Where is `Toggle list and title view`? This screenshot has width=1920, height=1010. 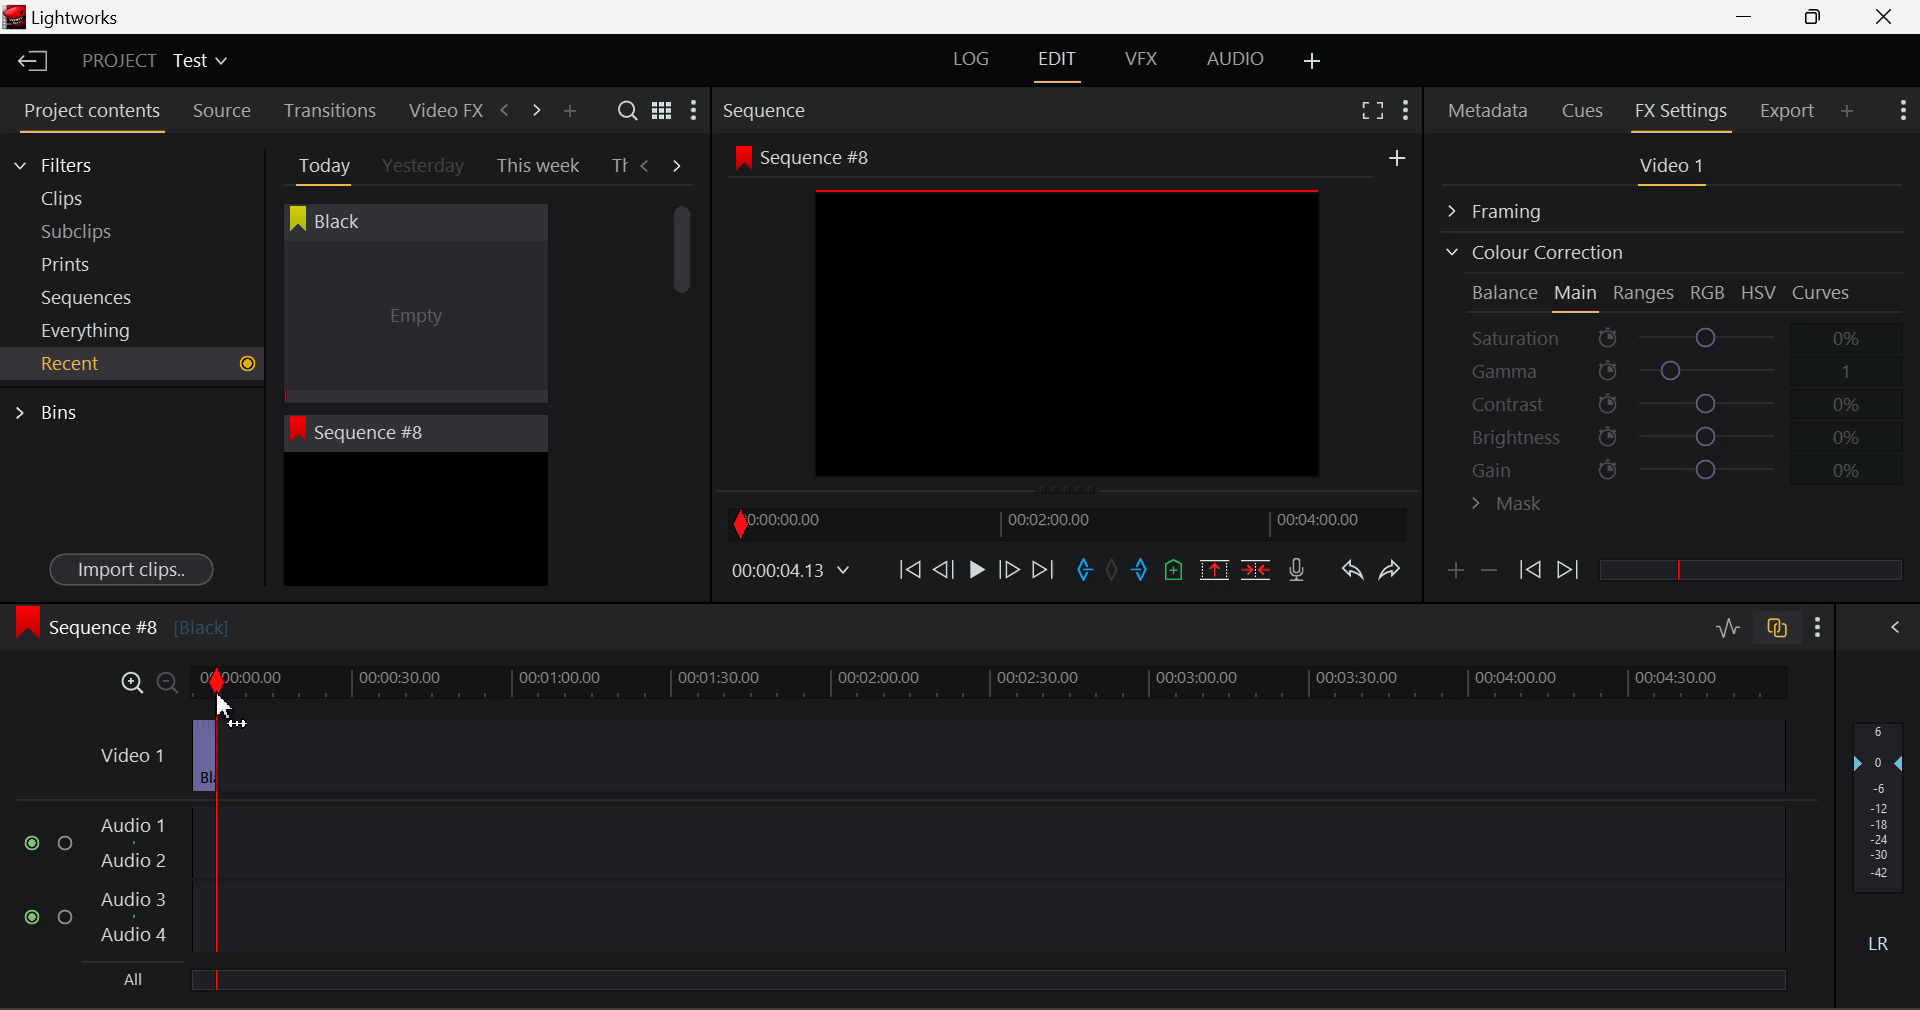
Toggle list and title view is located at coordinates (662, 110).